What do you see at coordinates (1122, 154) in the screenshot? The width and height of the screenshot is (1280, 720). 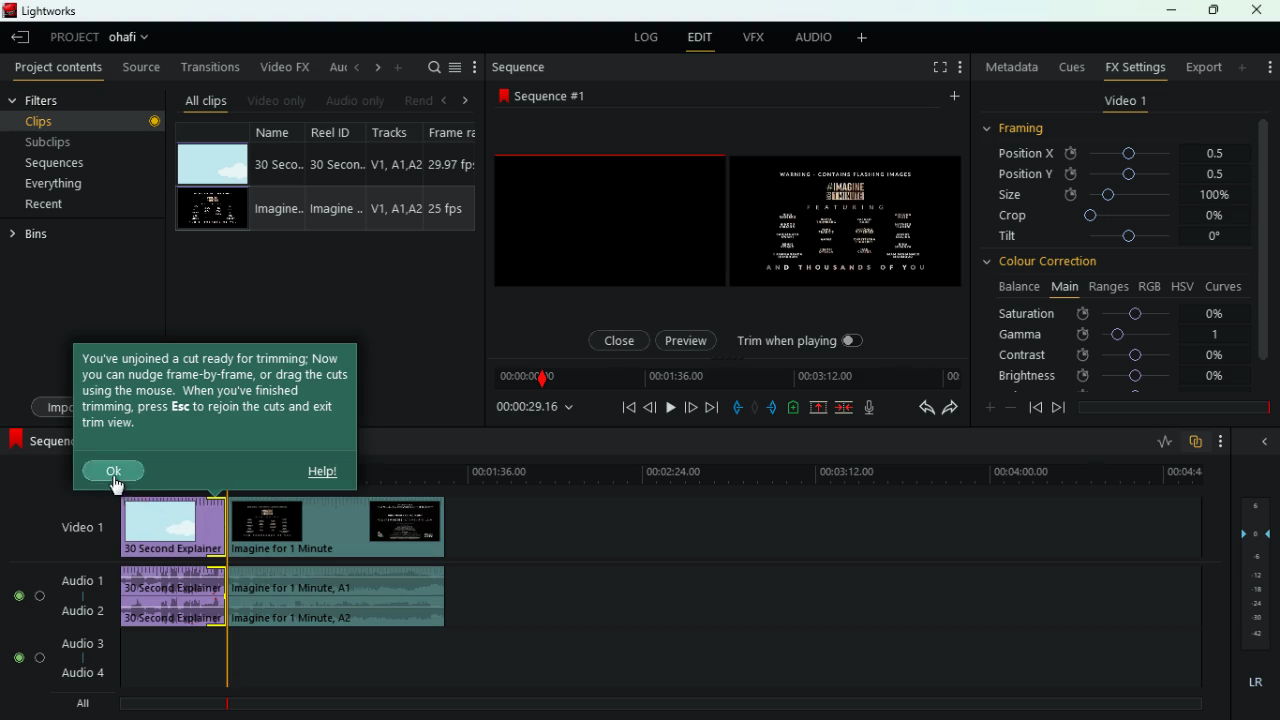 I see `position x` at bounding box center [1122, 154].